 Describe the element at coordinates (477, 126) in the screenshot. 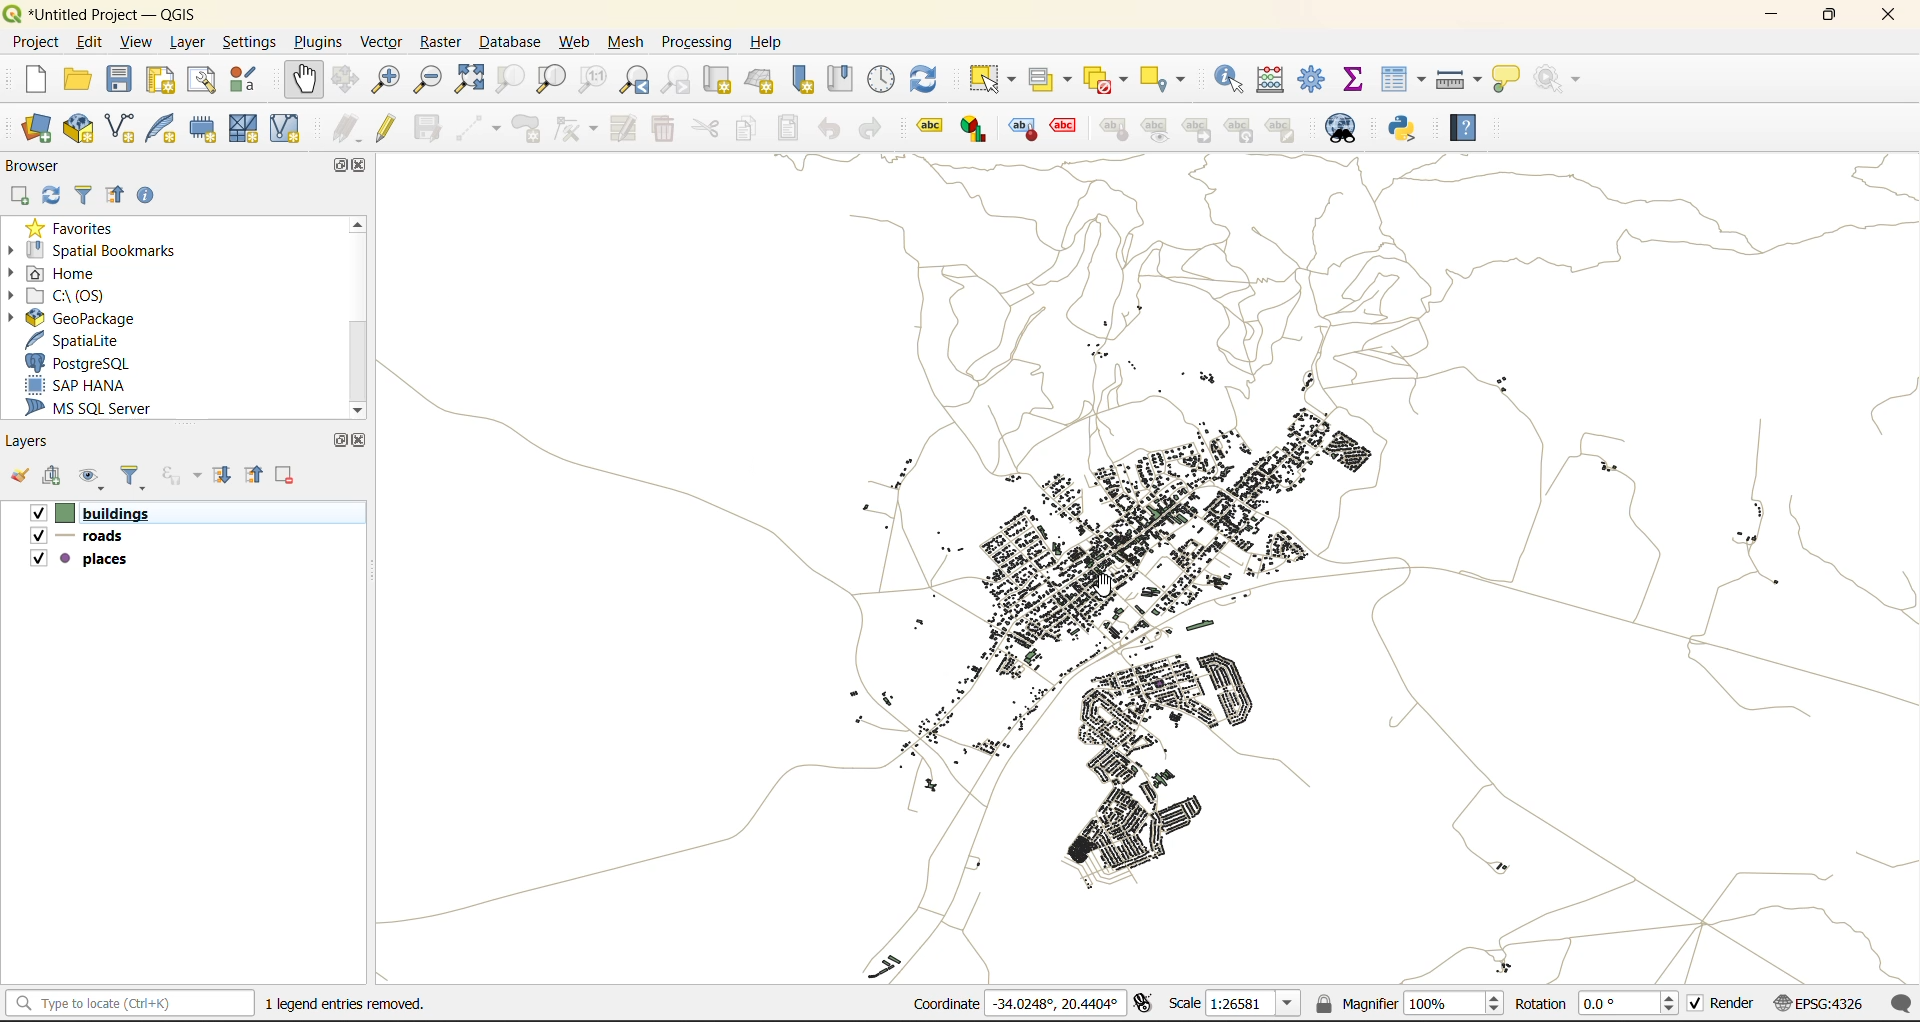

I see `digitize` at that location.